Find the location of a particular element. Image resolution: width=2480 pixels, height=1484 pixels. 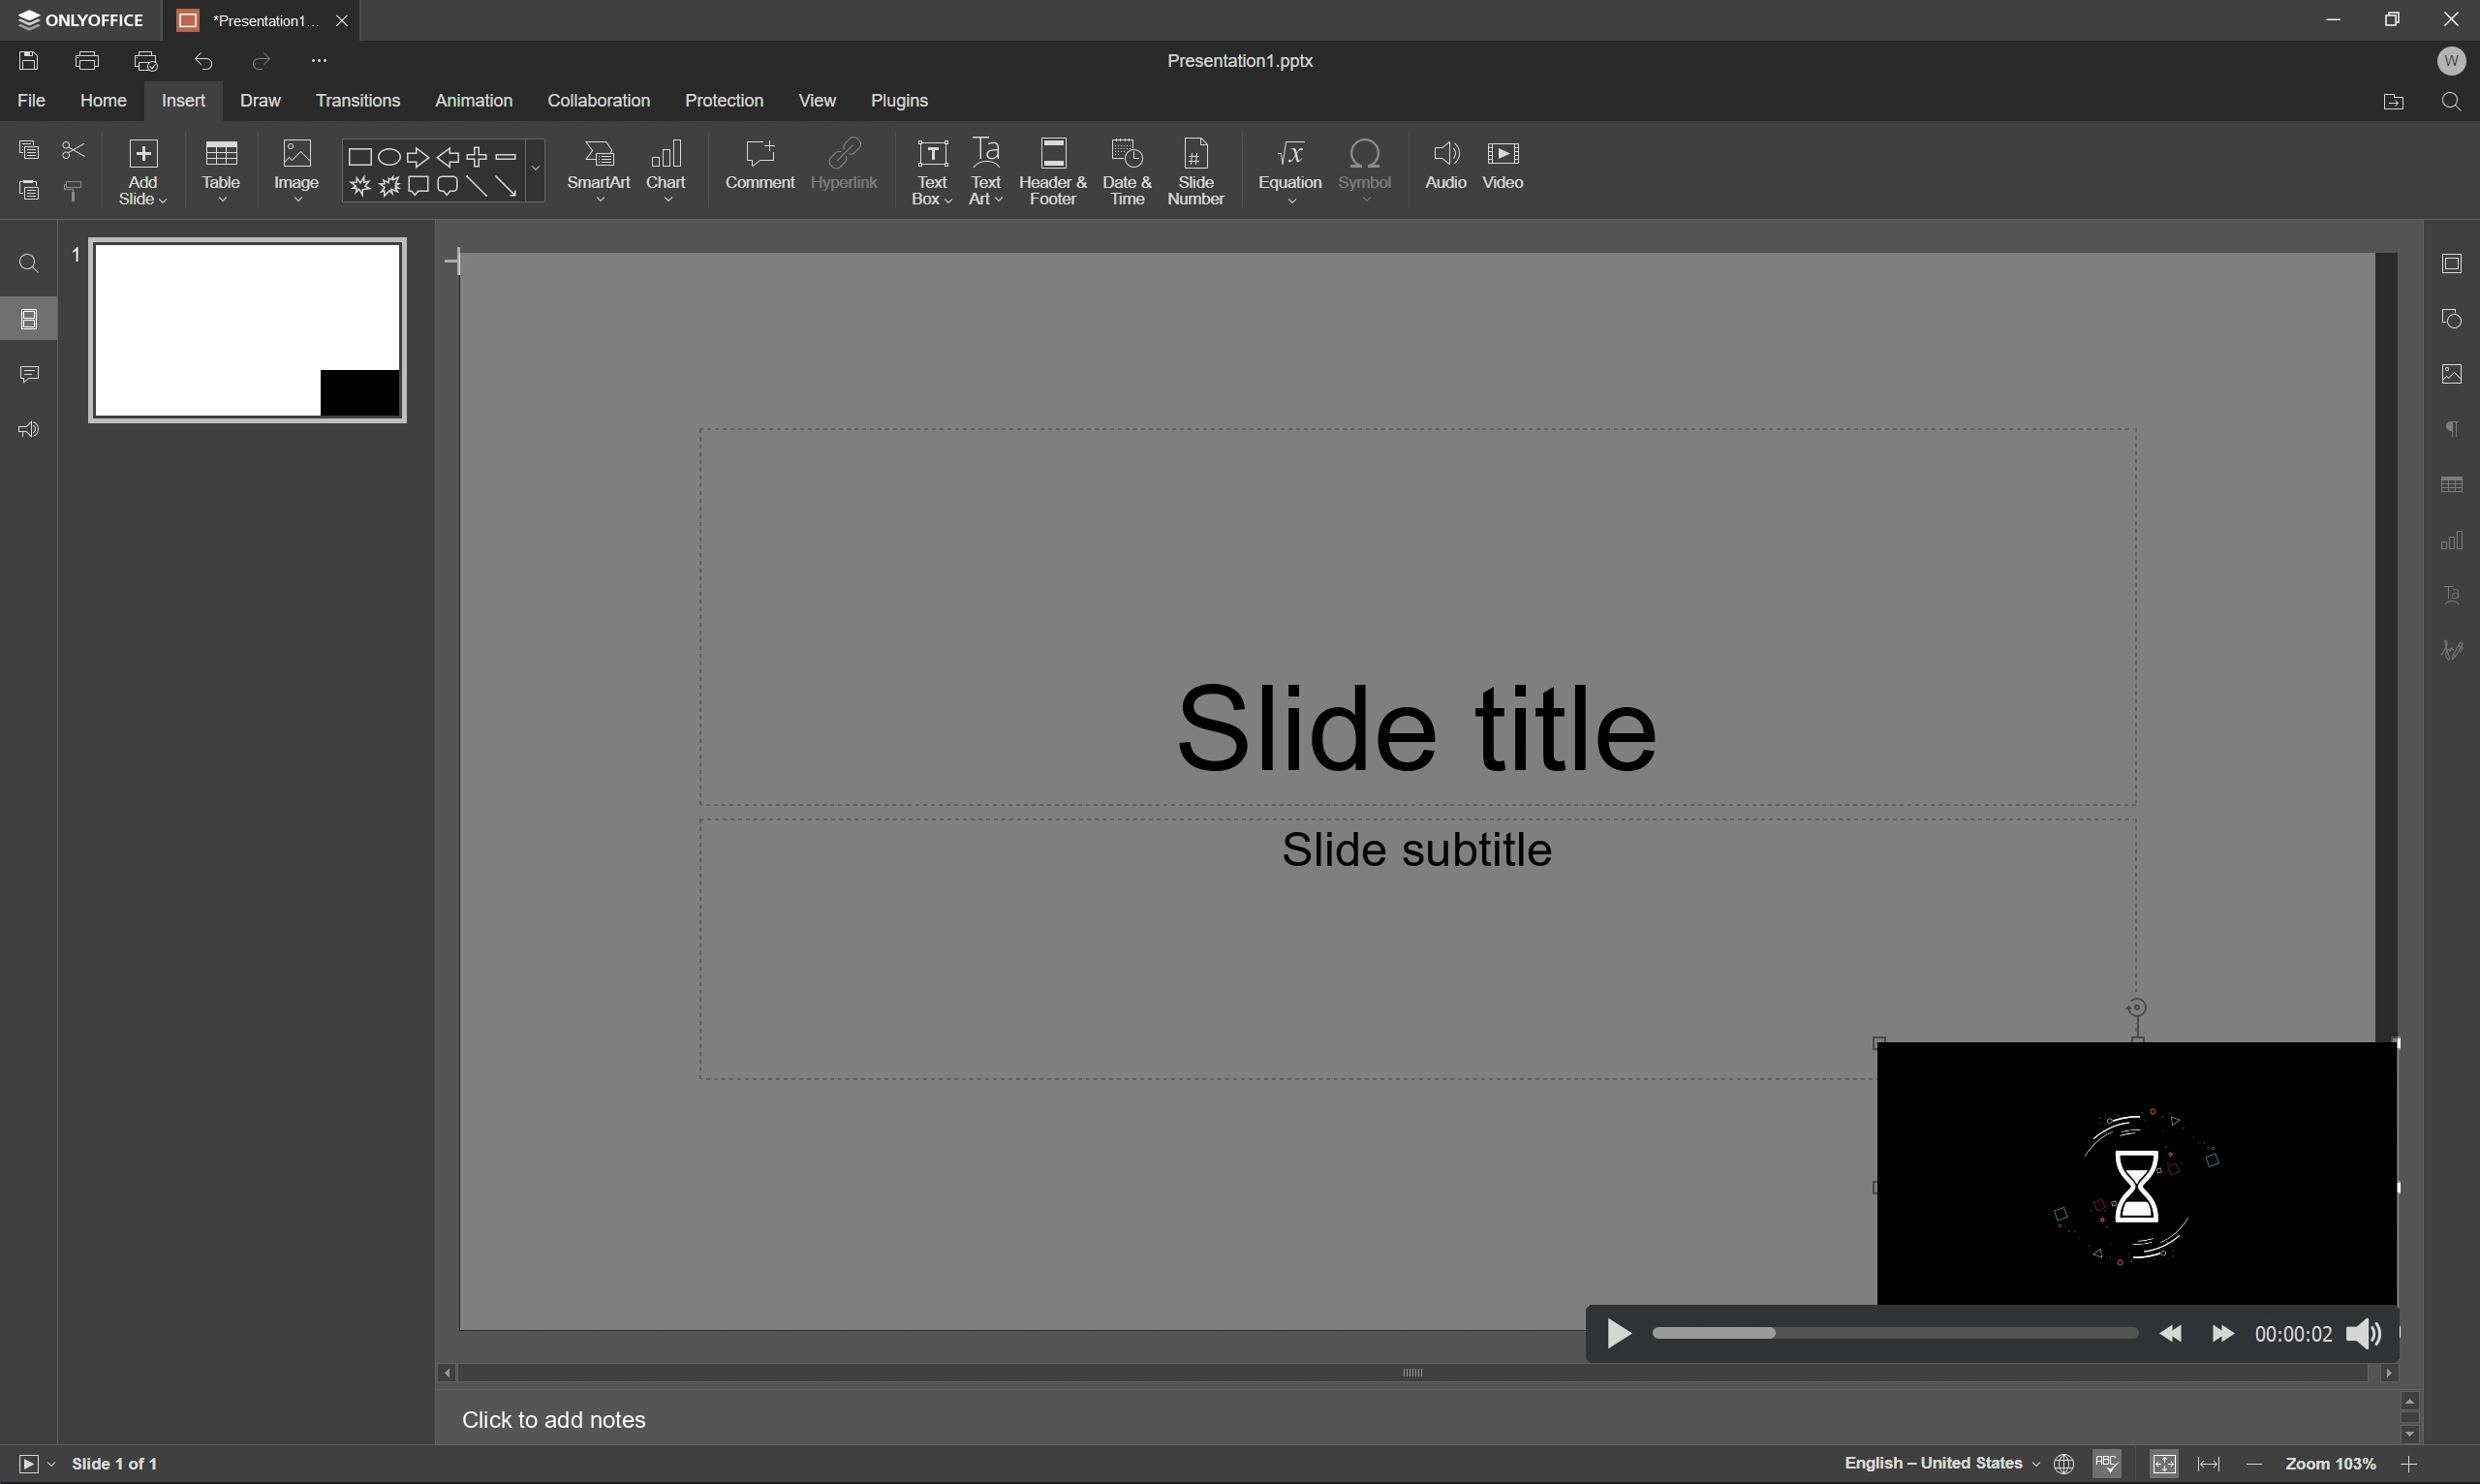

transitions is located at coordinates (369, 100).